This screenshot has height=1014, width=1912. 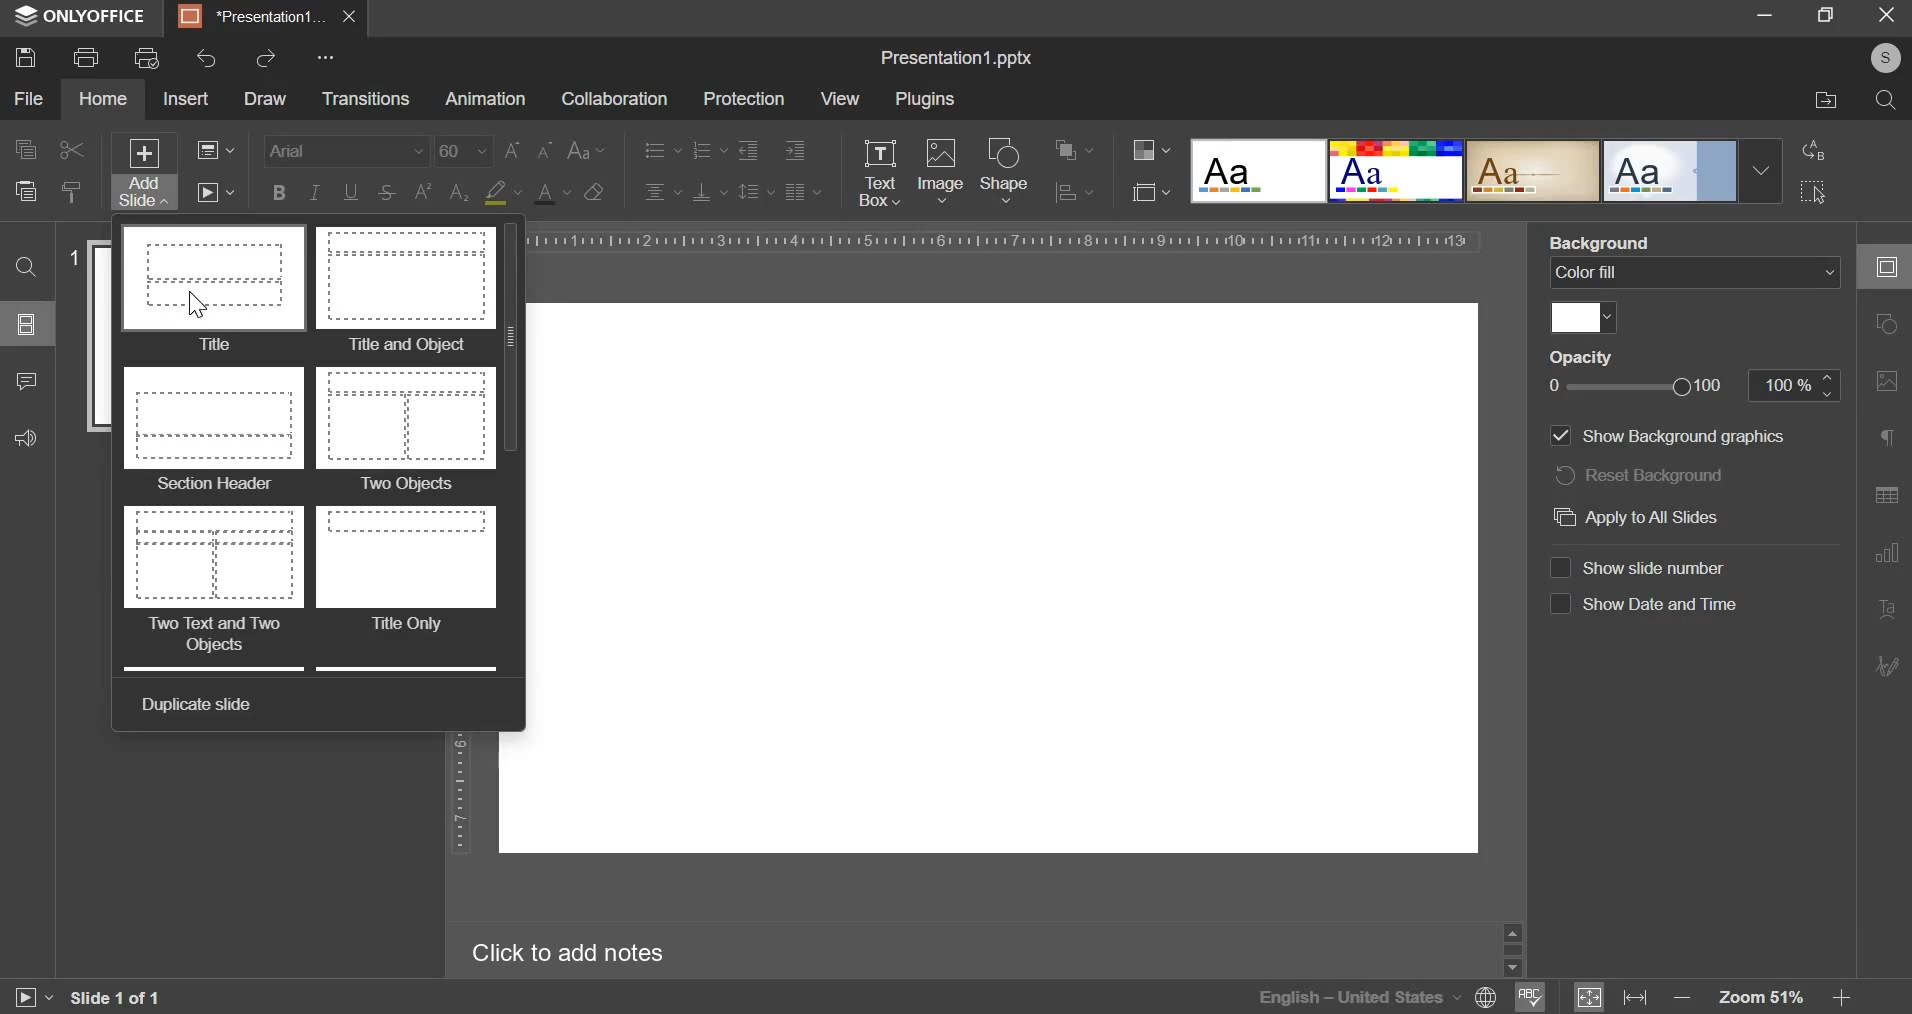 What do you see at coordinates (365, 100) in the screenshot?
I see `transitions` at bounding box center [365, 100].